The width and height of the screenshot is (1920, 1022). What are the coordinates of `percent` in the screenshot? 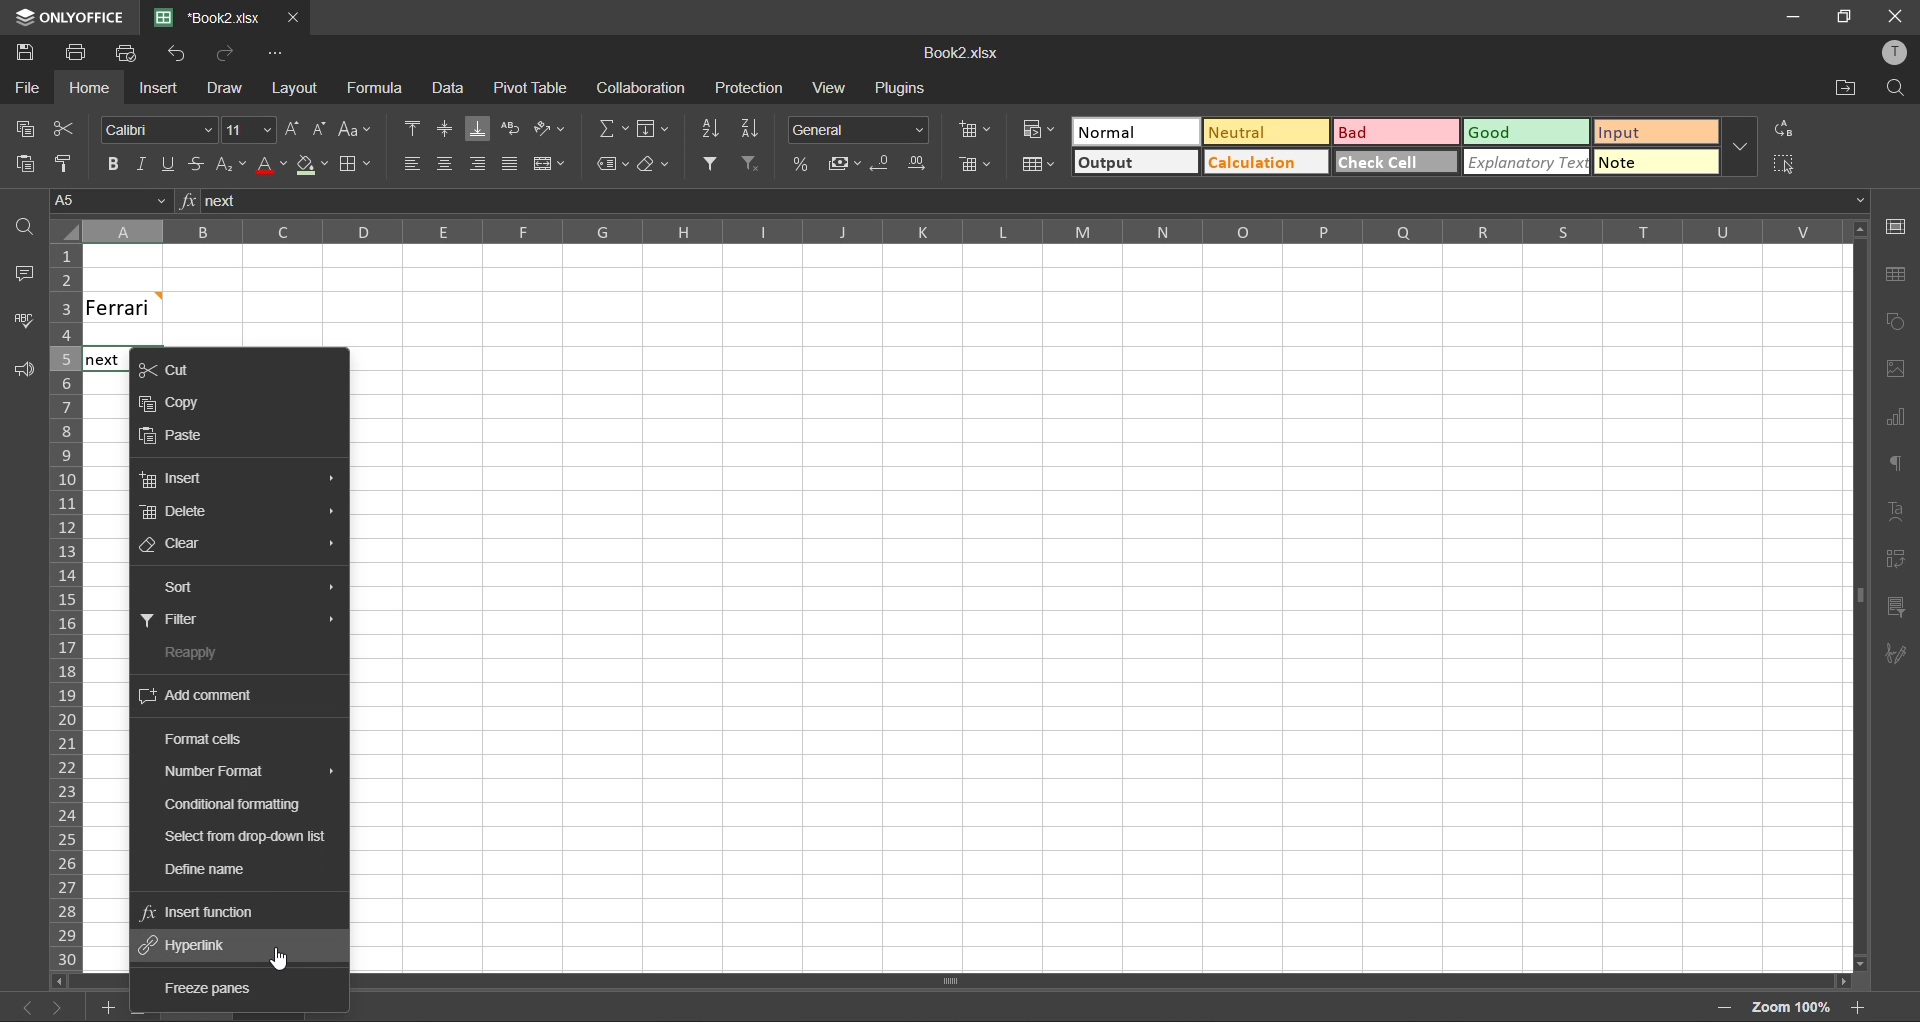 It's located at (800, 166).